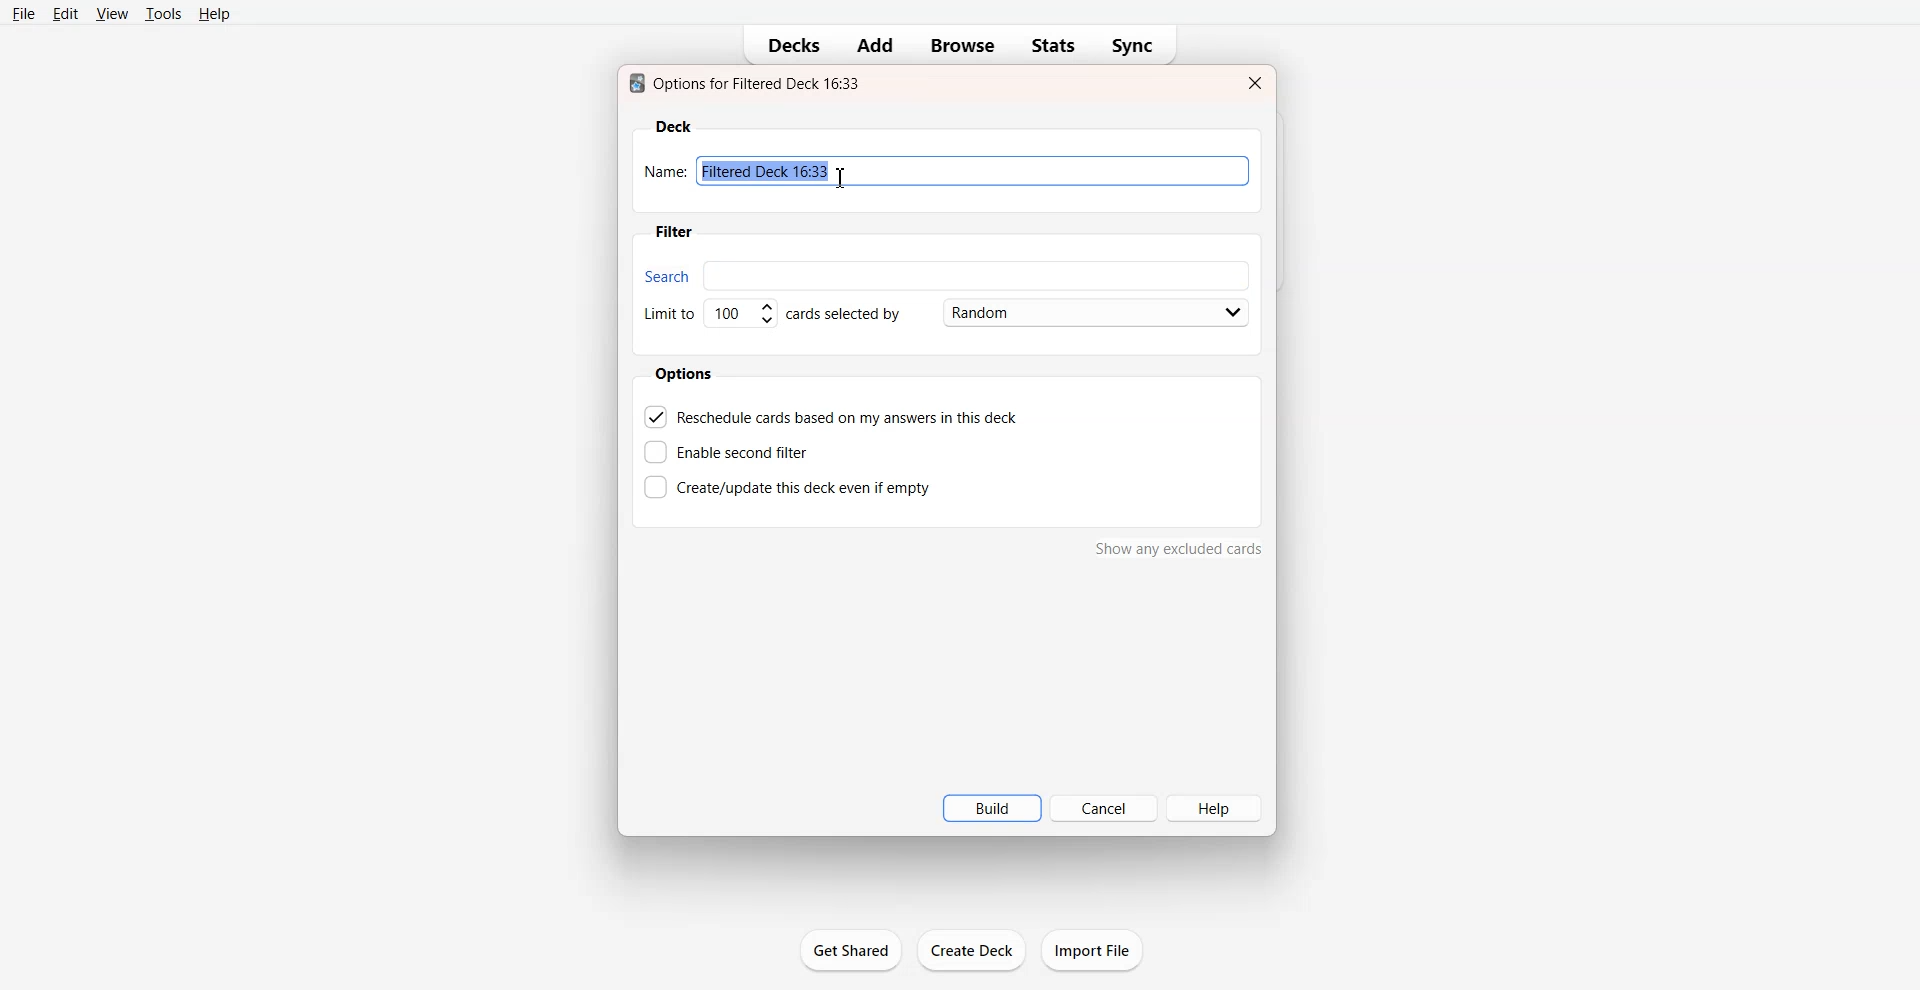 Image resolution: width=1920 pixels, height=990 pixels. I want to click on Filter, so click(673, 232).